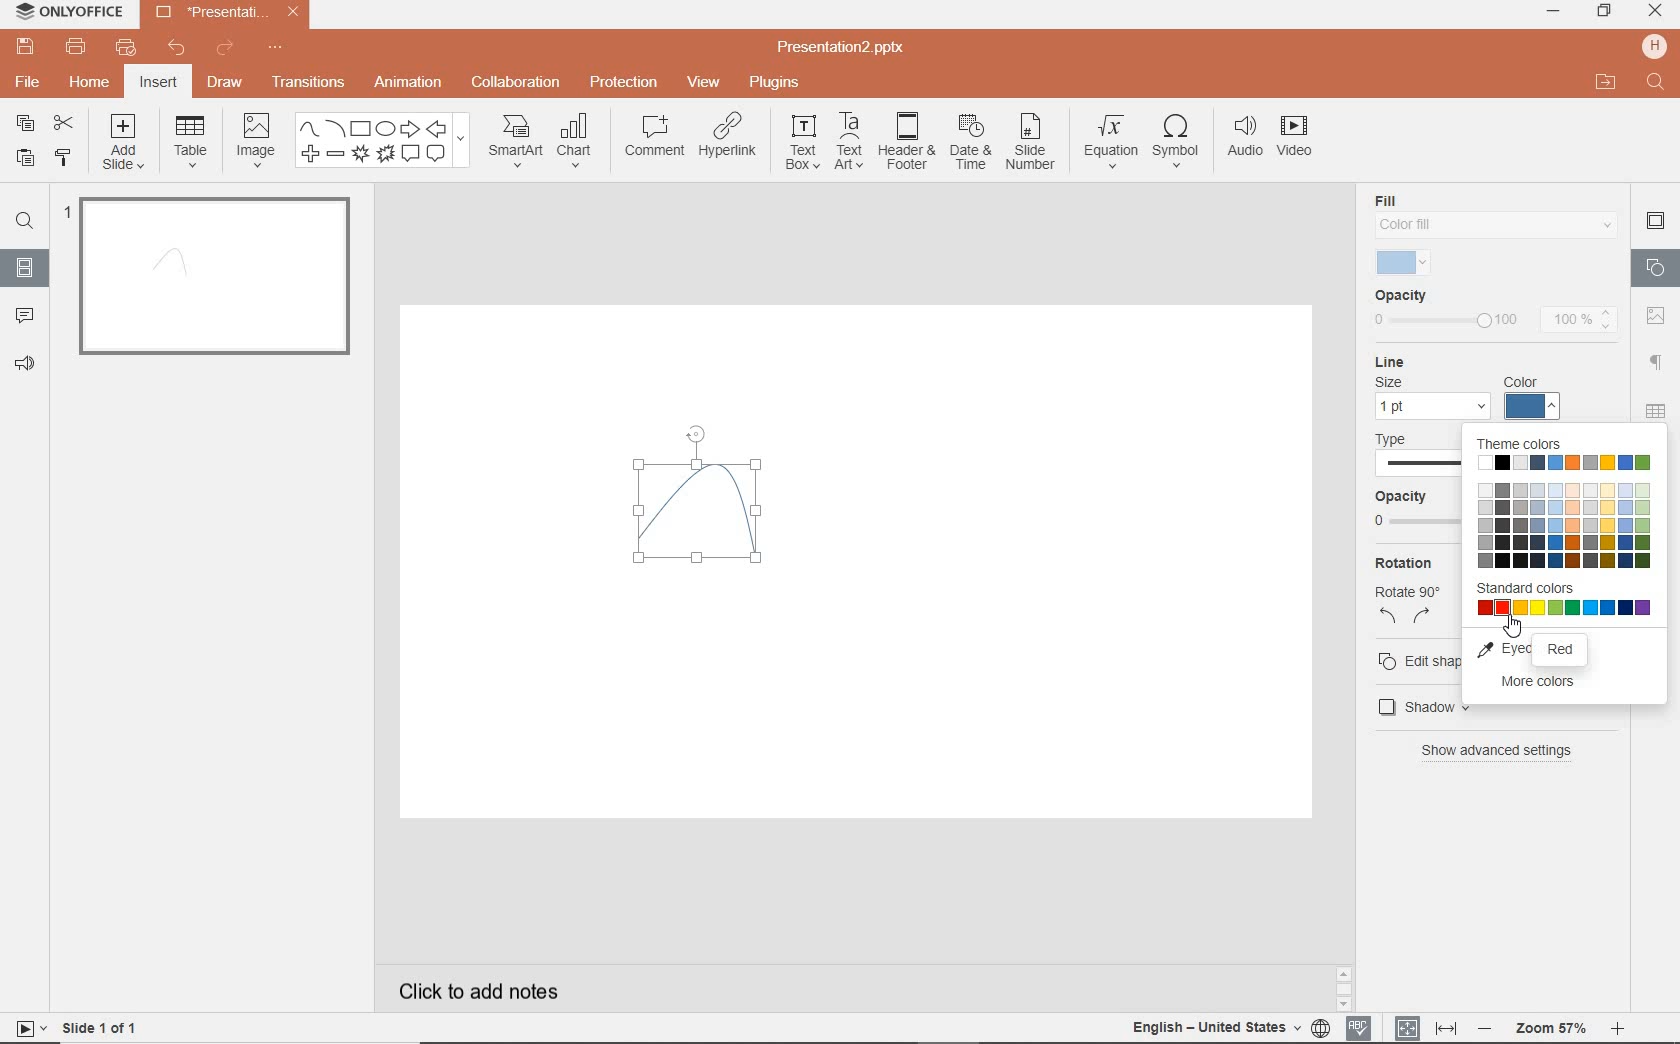 Image resolution: width=1680 pixels, height=1044 pixels. I want to click on TABLE, so click(191, 143).